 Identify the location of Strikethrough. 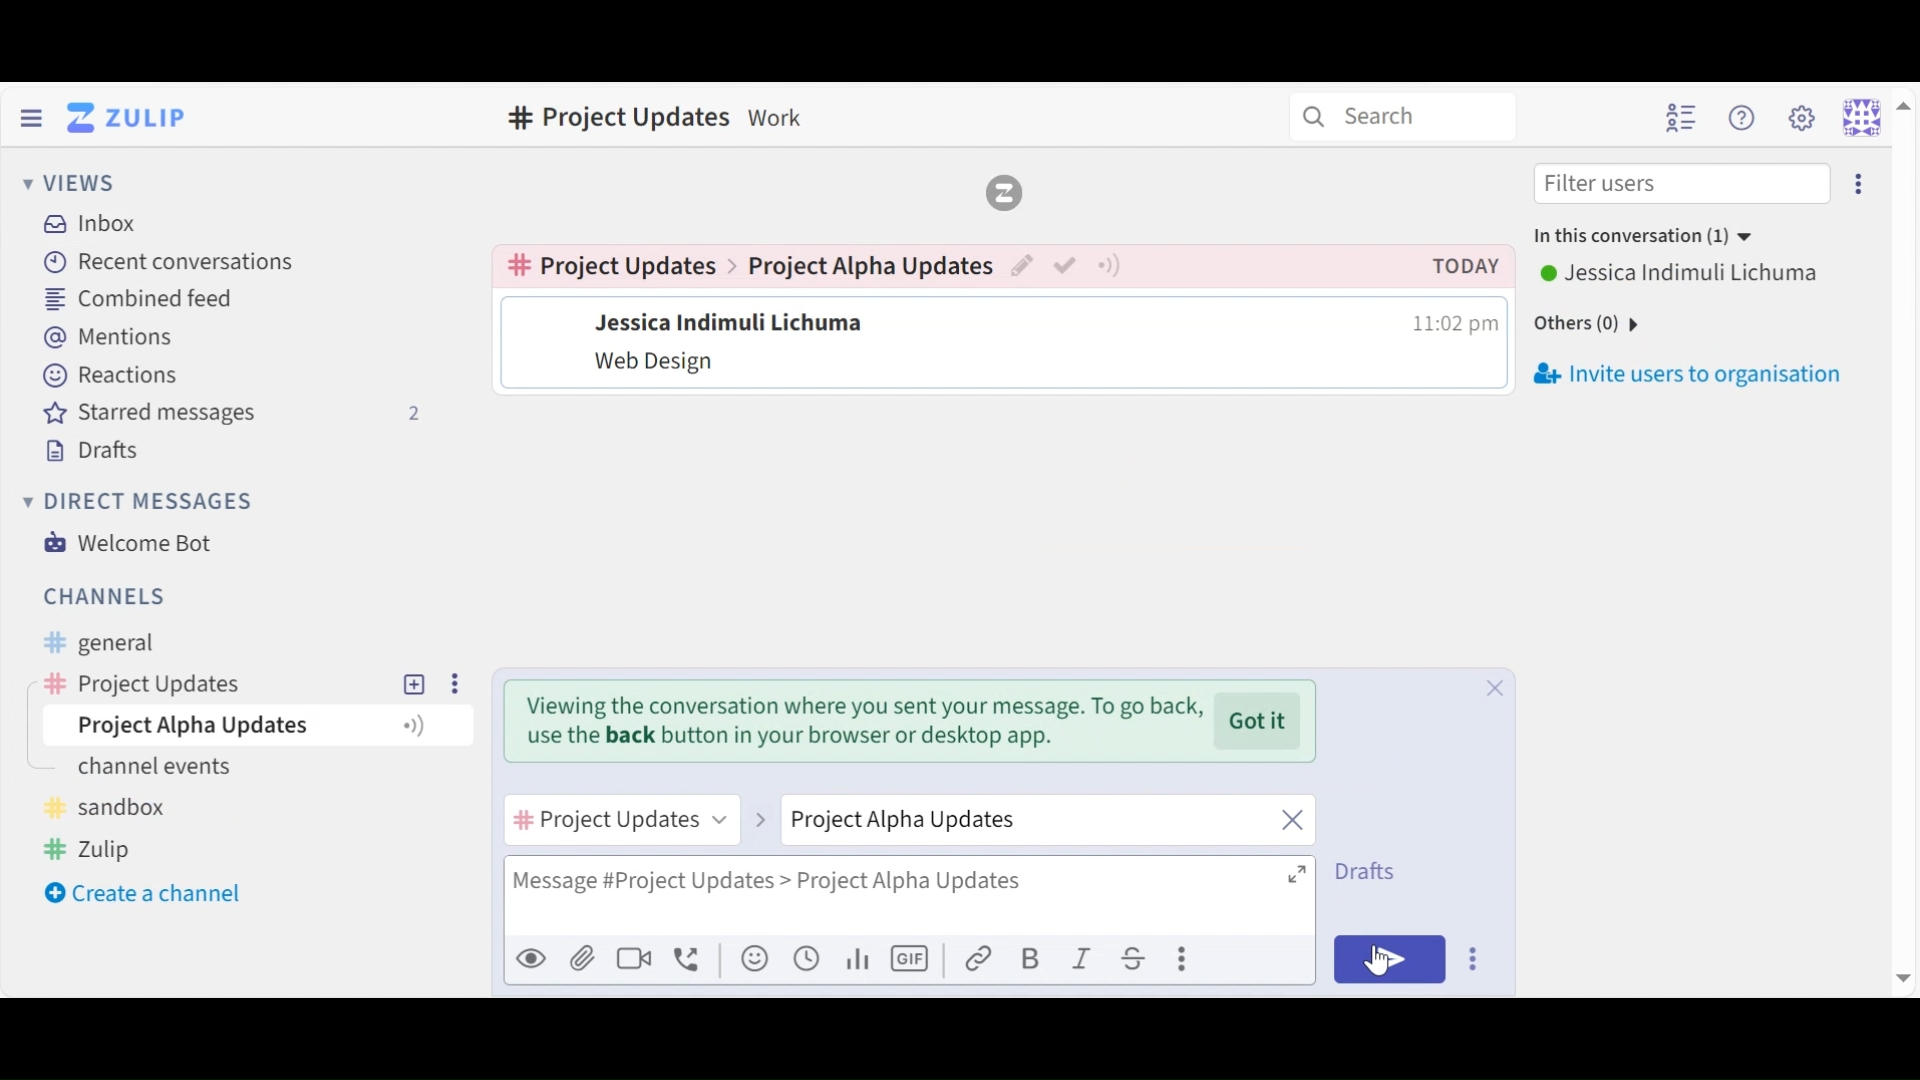
(1137, 958).